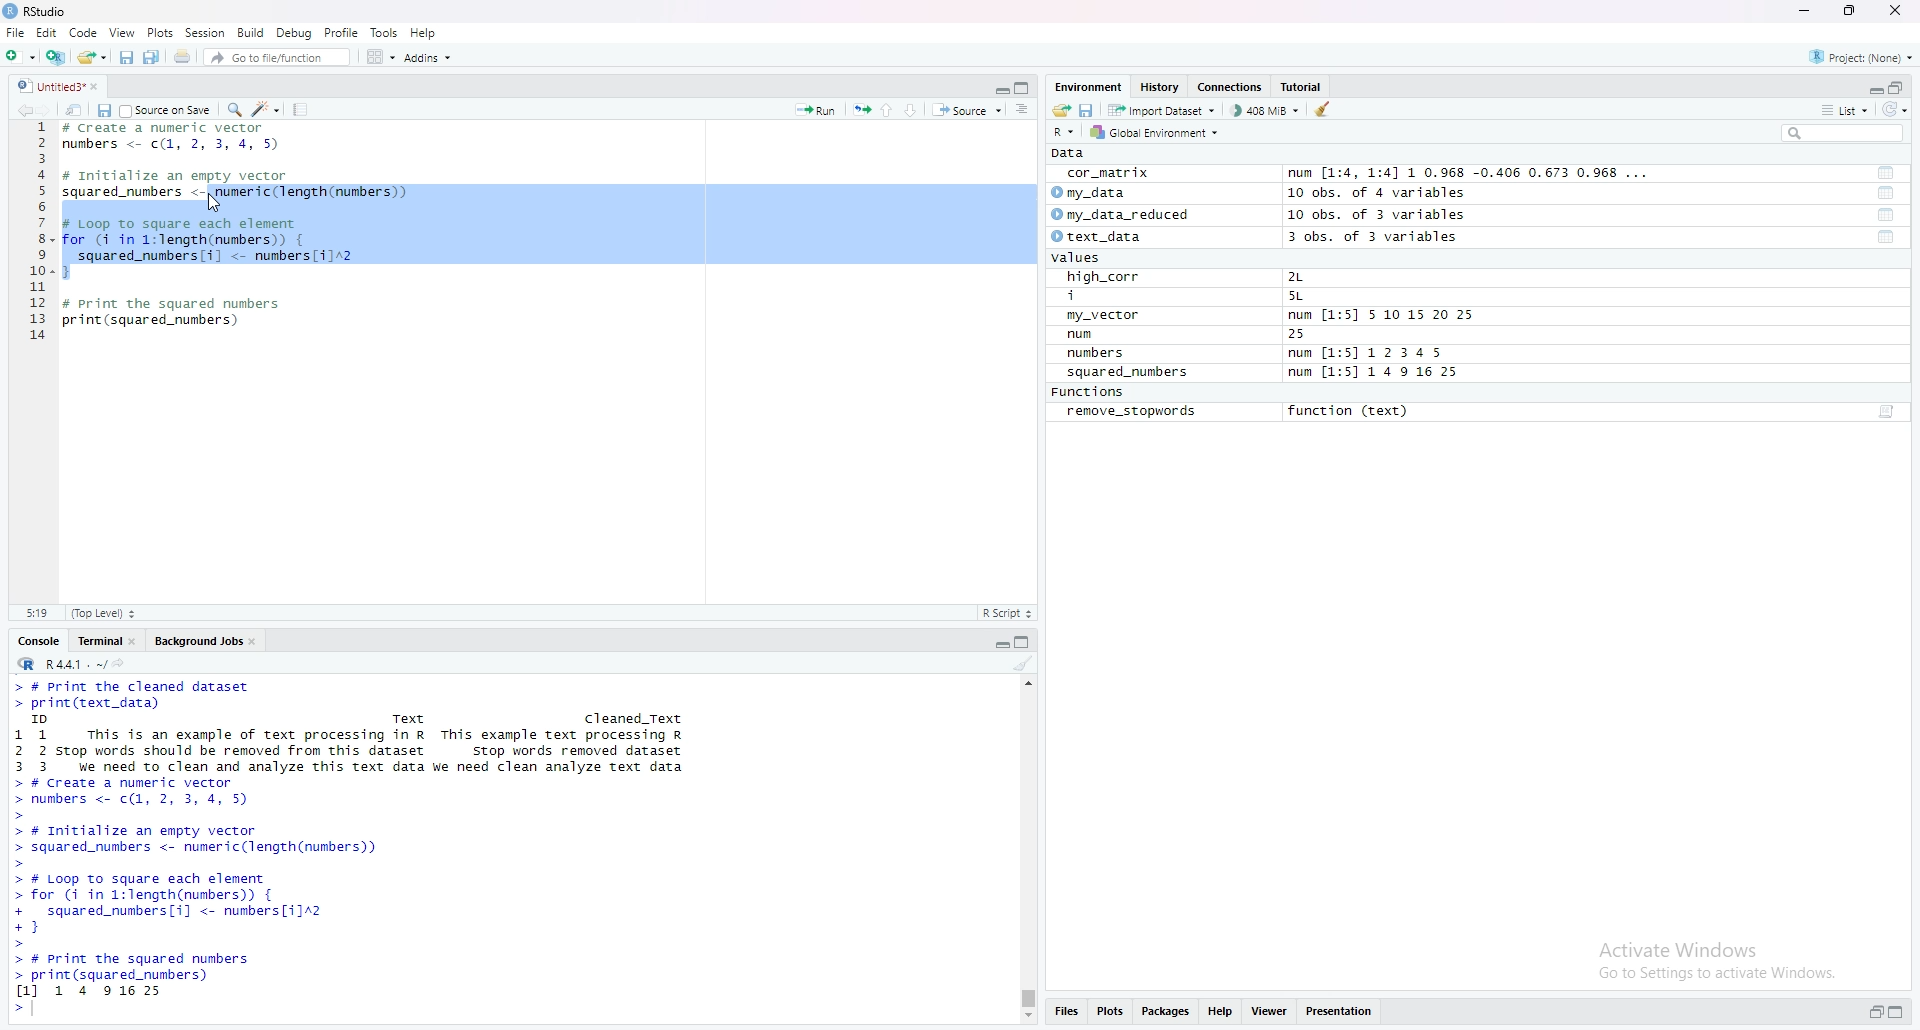 This screenshot has width=1920, height=1030. I want to click on History., so click(1162, 86).